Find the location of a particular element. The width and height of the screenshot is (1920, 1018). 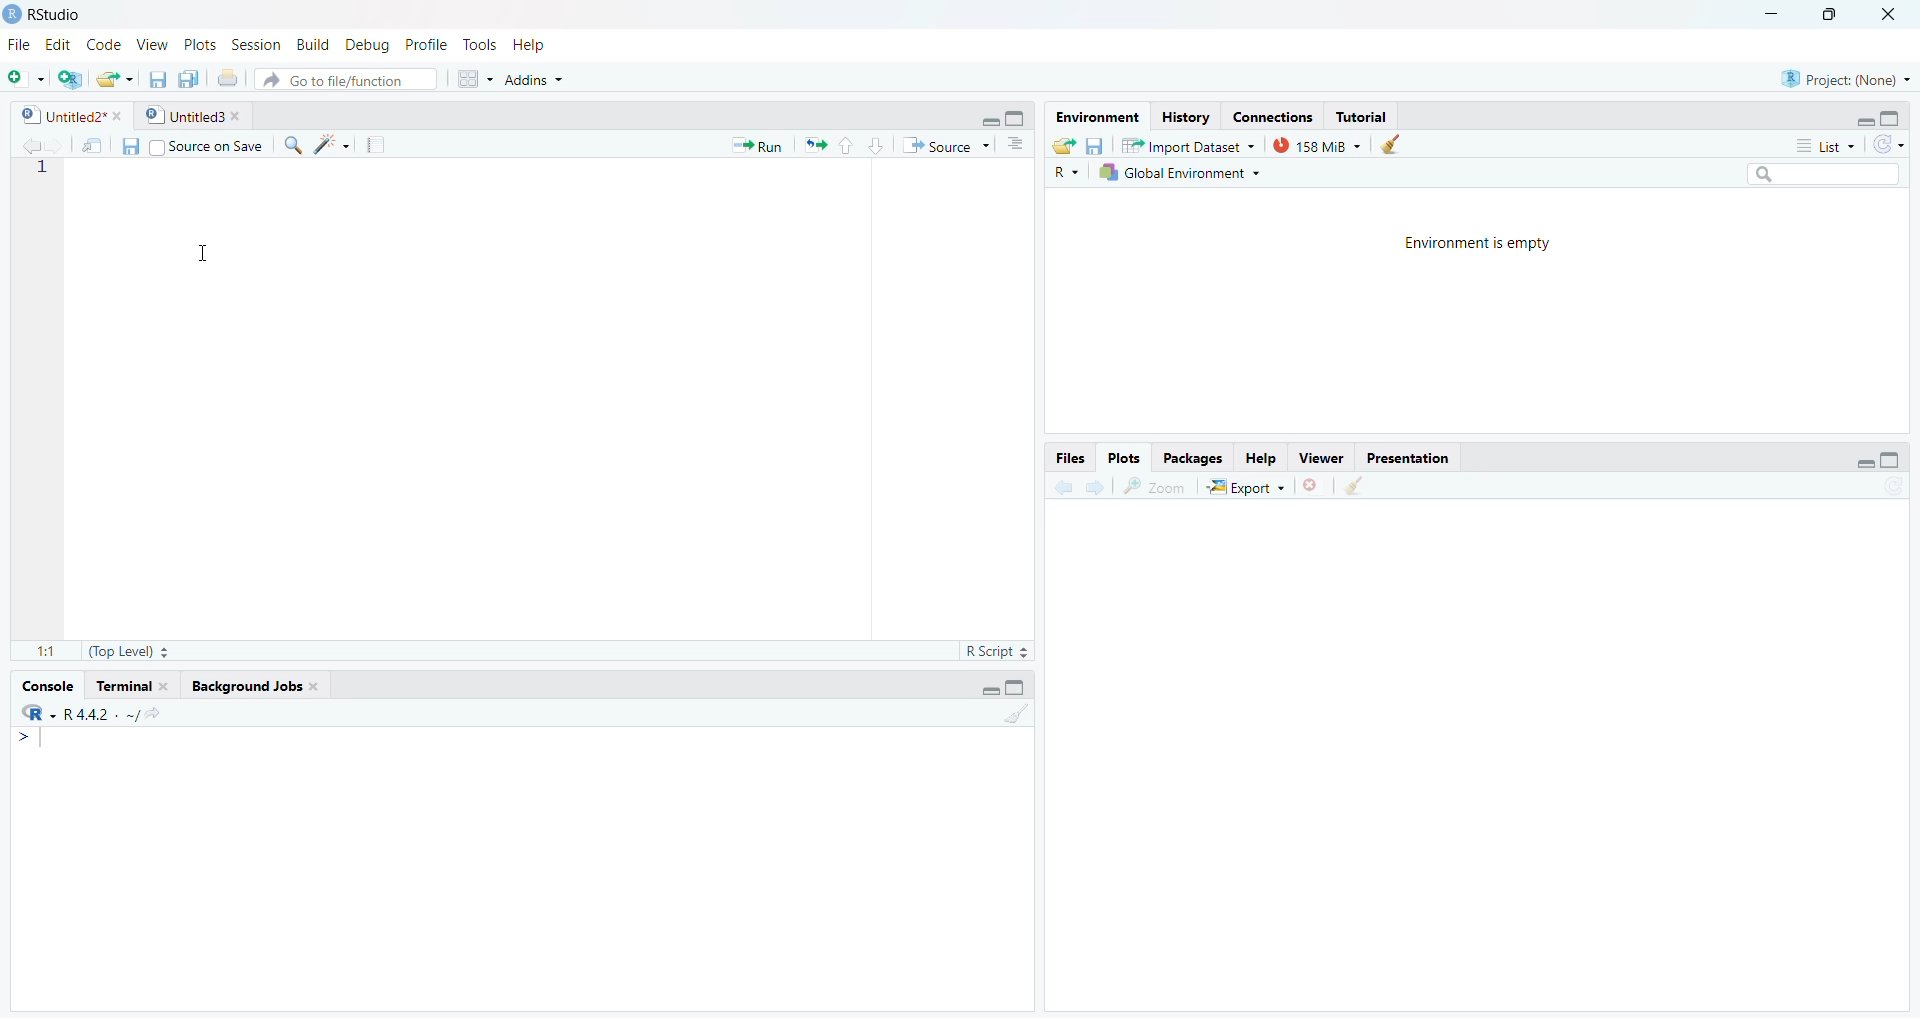

Code is located at coordinates (105, 43).